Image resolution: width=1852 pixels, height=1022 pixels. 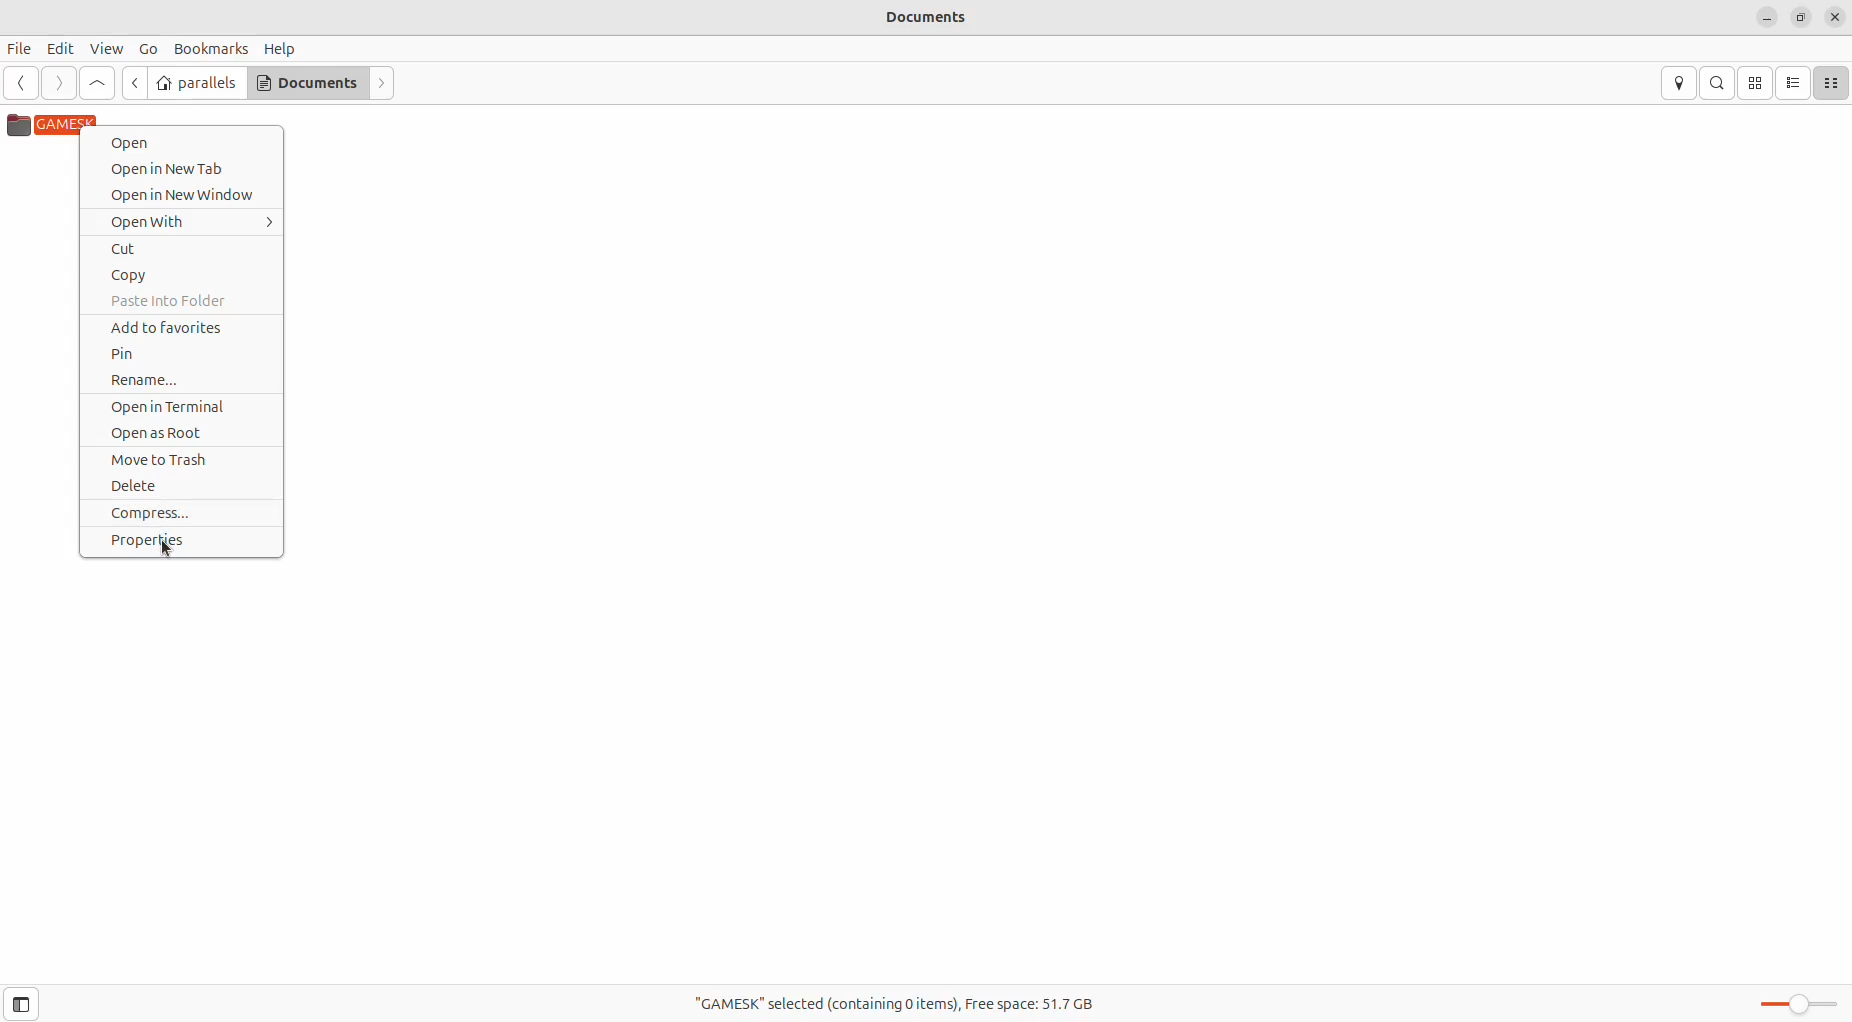 What do you see at coordinates (1803, 18) in the screenshot?
I see `resize` at bounding box center [1803, 18].